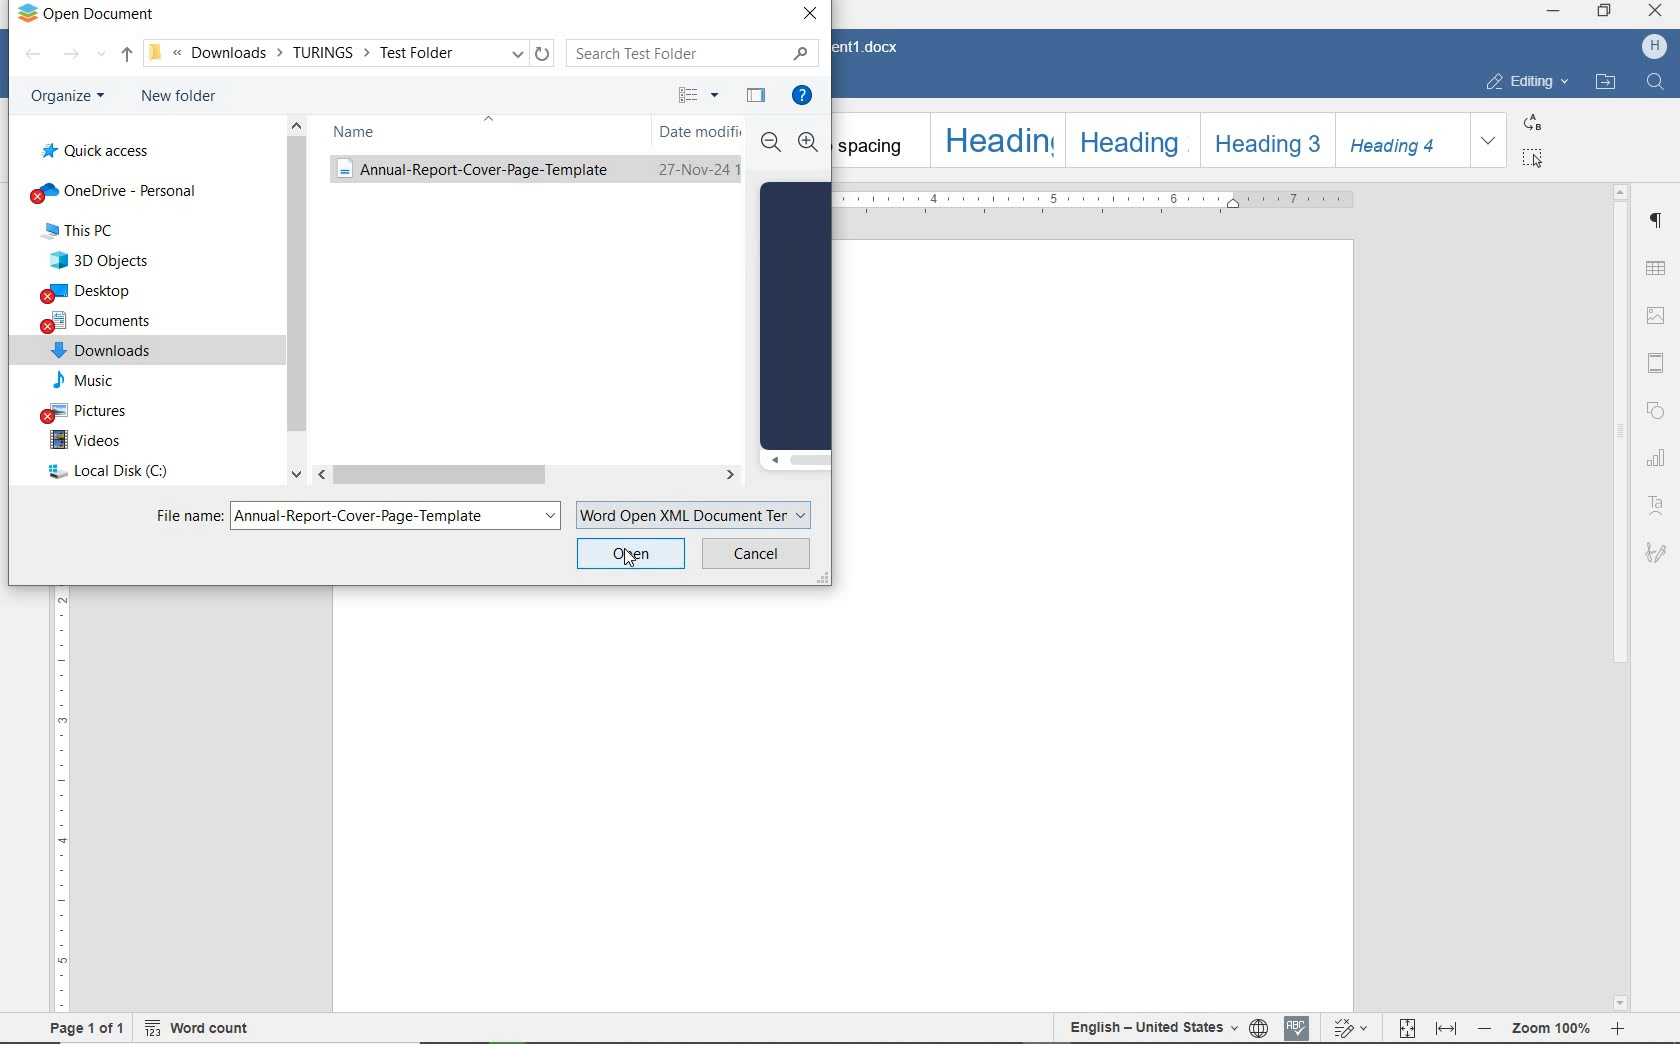  I want to click on videos, so click(82, 443).